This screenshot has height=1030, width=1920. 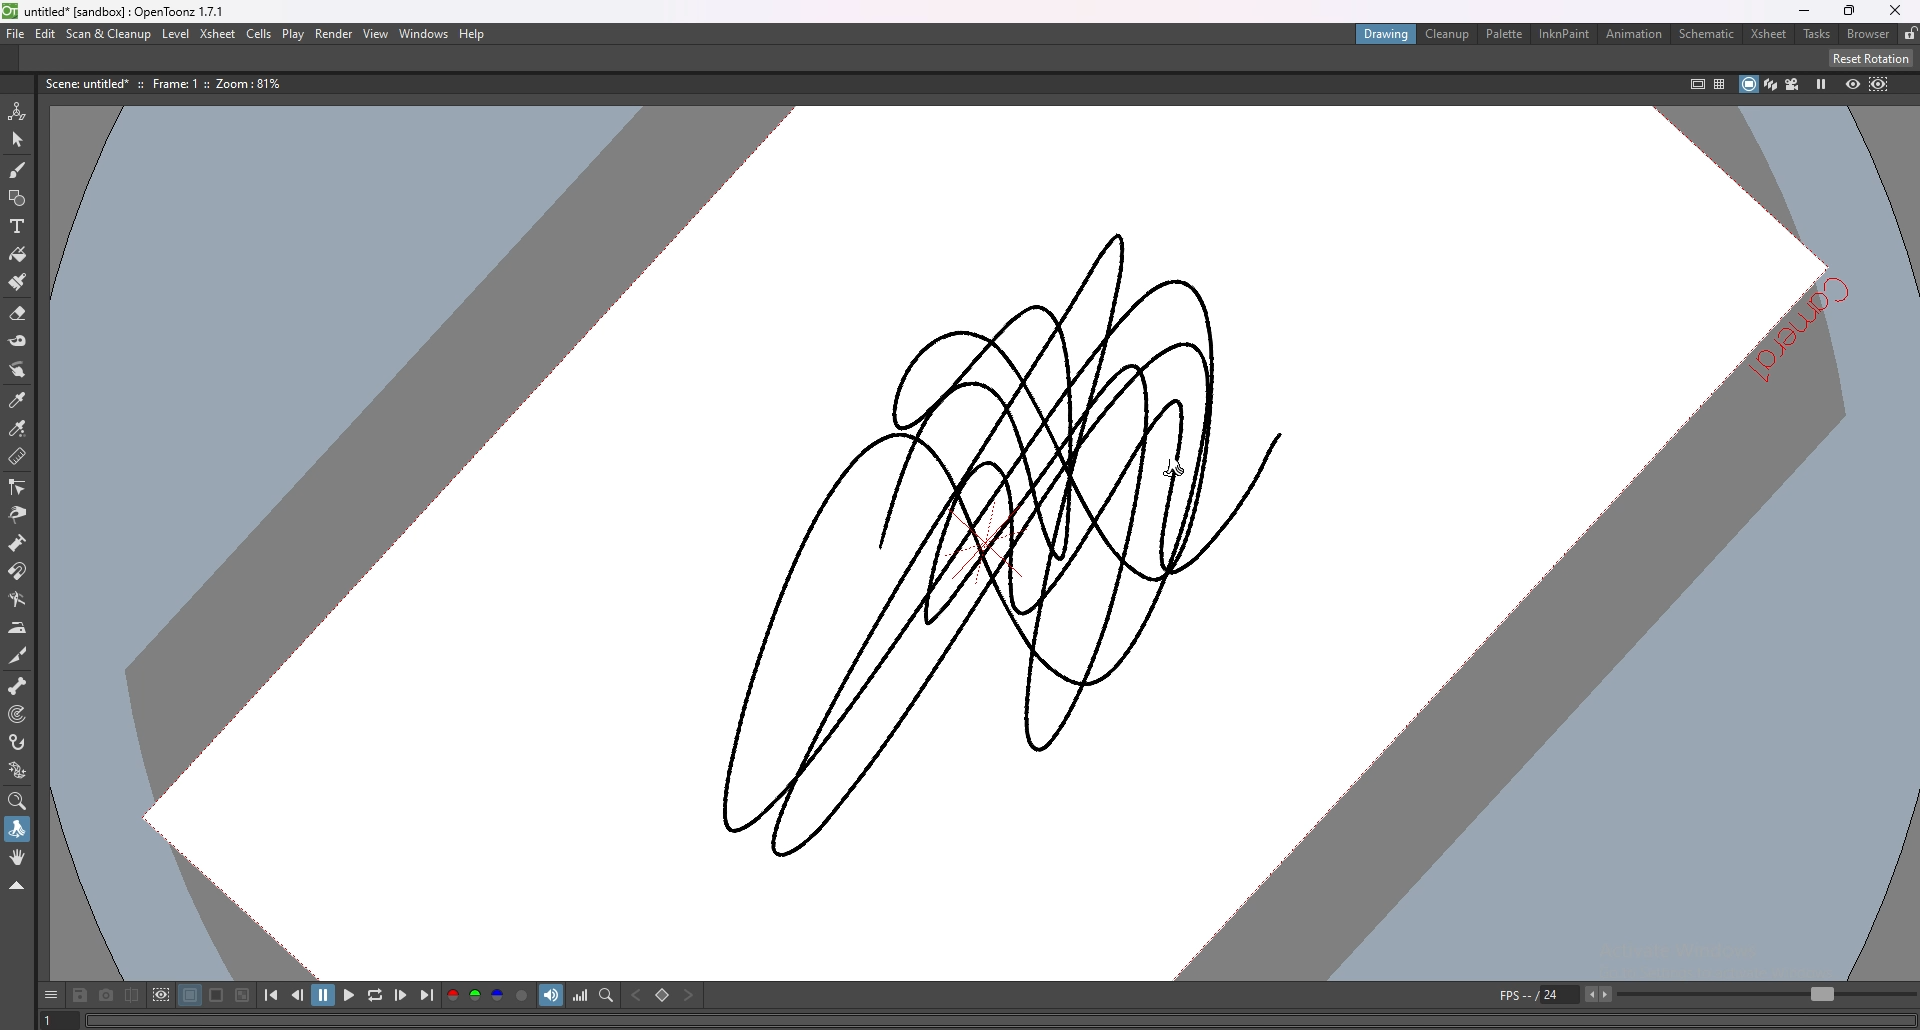 I want to click on field guide, so click(x=1719, y=84).